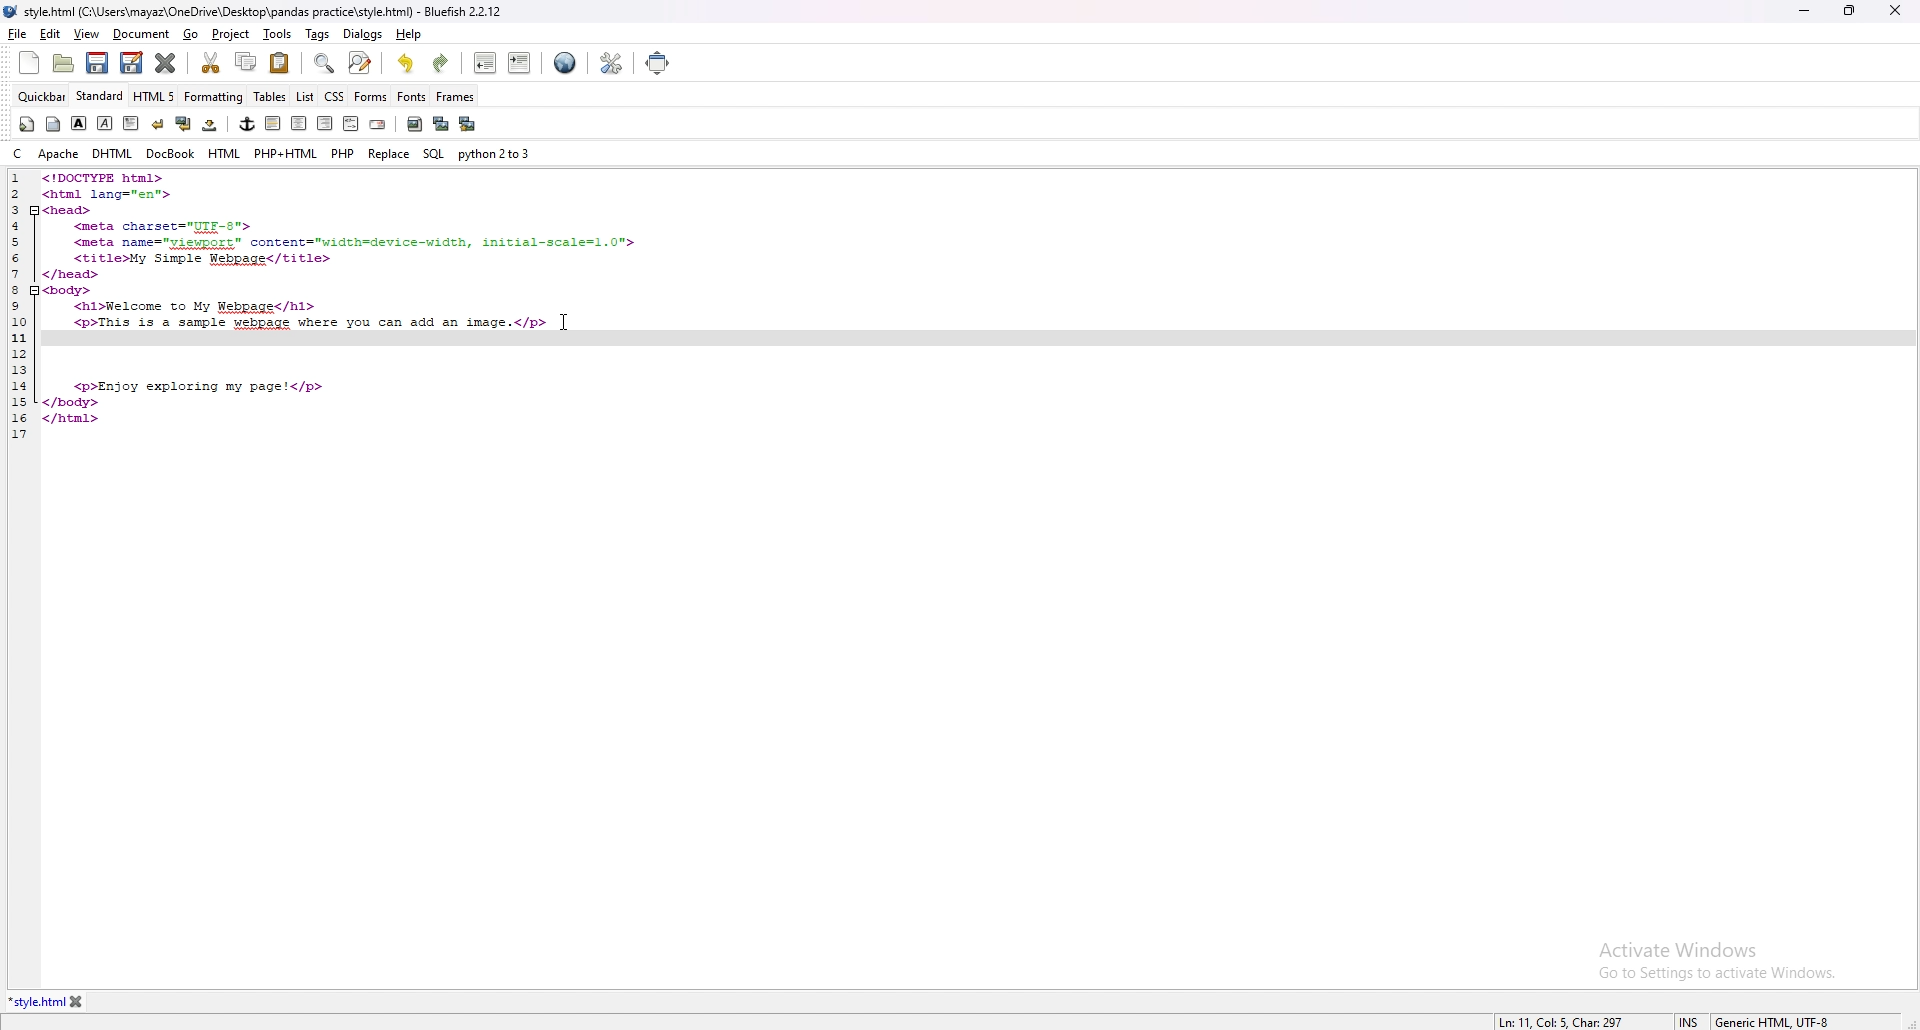 This screenshot has height=1030, width=1920. Describe the element at coordinates (154, 96) in the screenshot. I see `html5` at that location.